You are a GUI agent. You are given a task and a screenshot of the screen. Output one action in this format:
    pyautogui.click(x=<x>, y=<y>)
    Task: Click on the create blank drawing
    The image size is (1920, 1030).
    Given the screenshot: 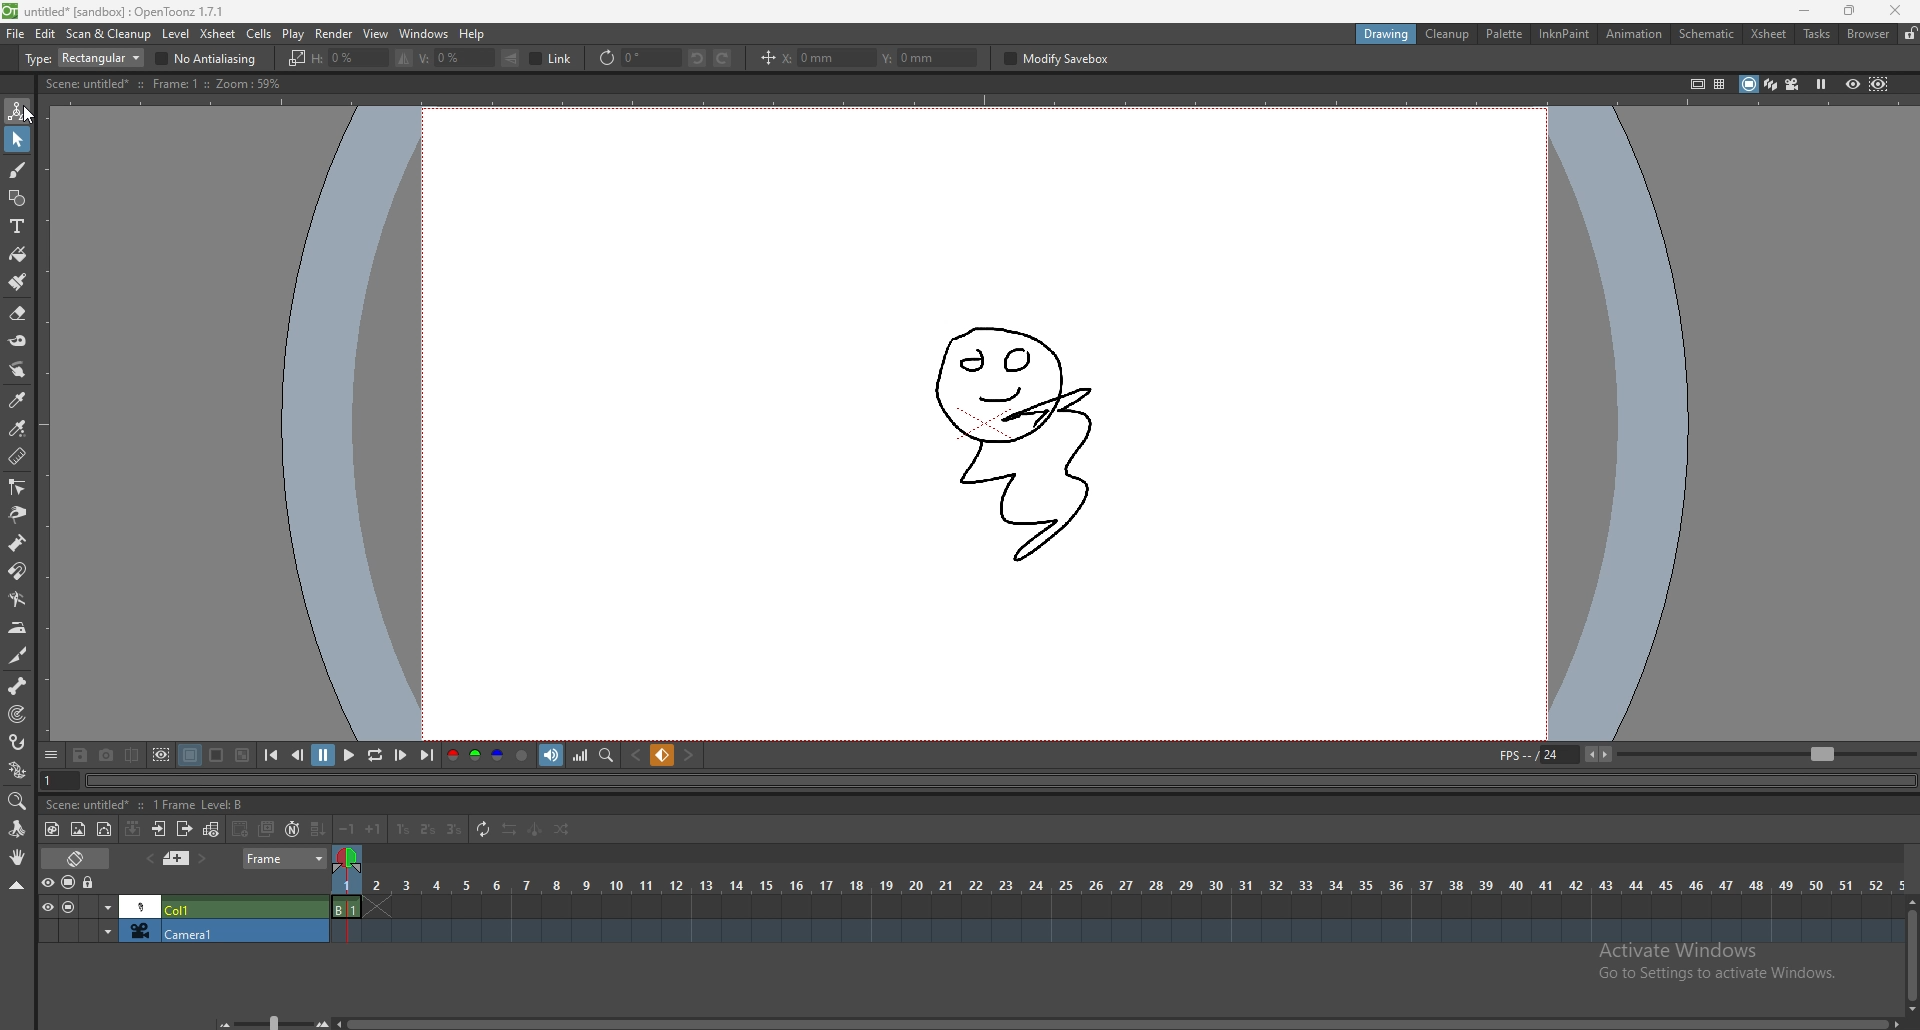 What is the action you would take?
    pyautogui.click(x=241, y=828)
    